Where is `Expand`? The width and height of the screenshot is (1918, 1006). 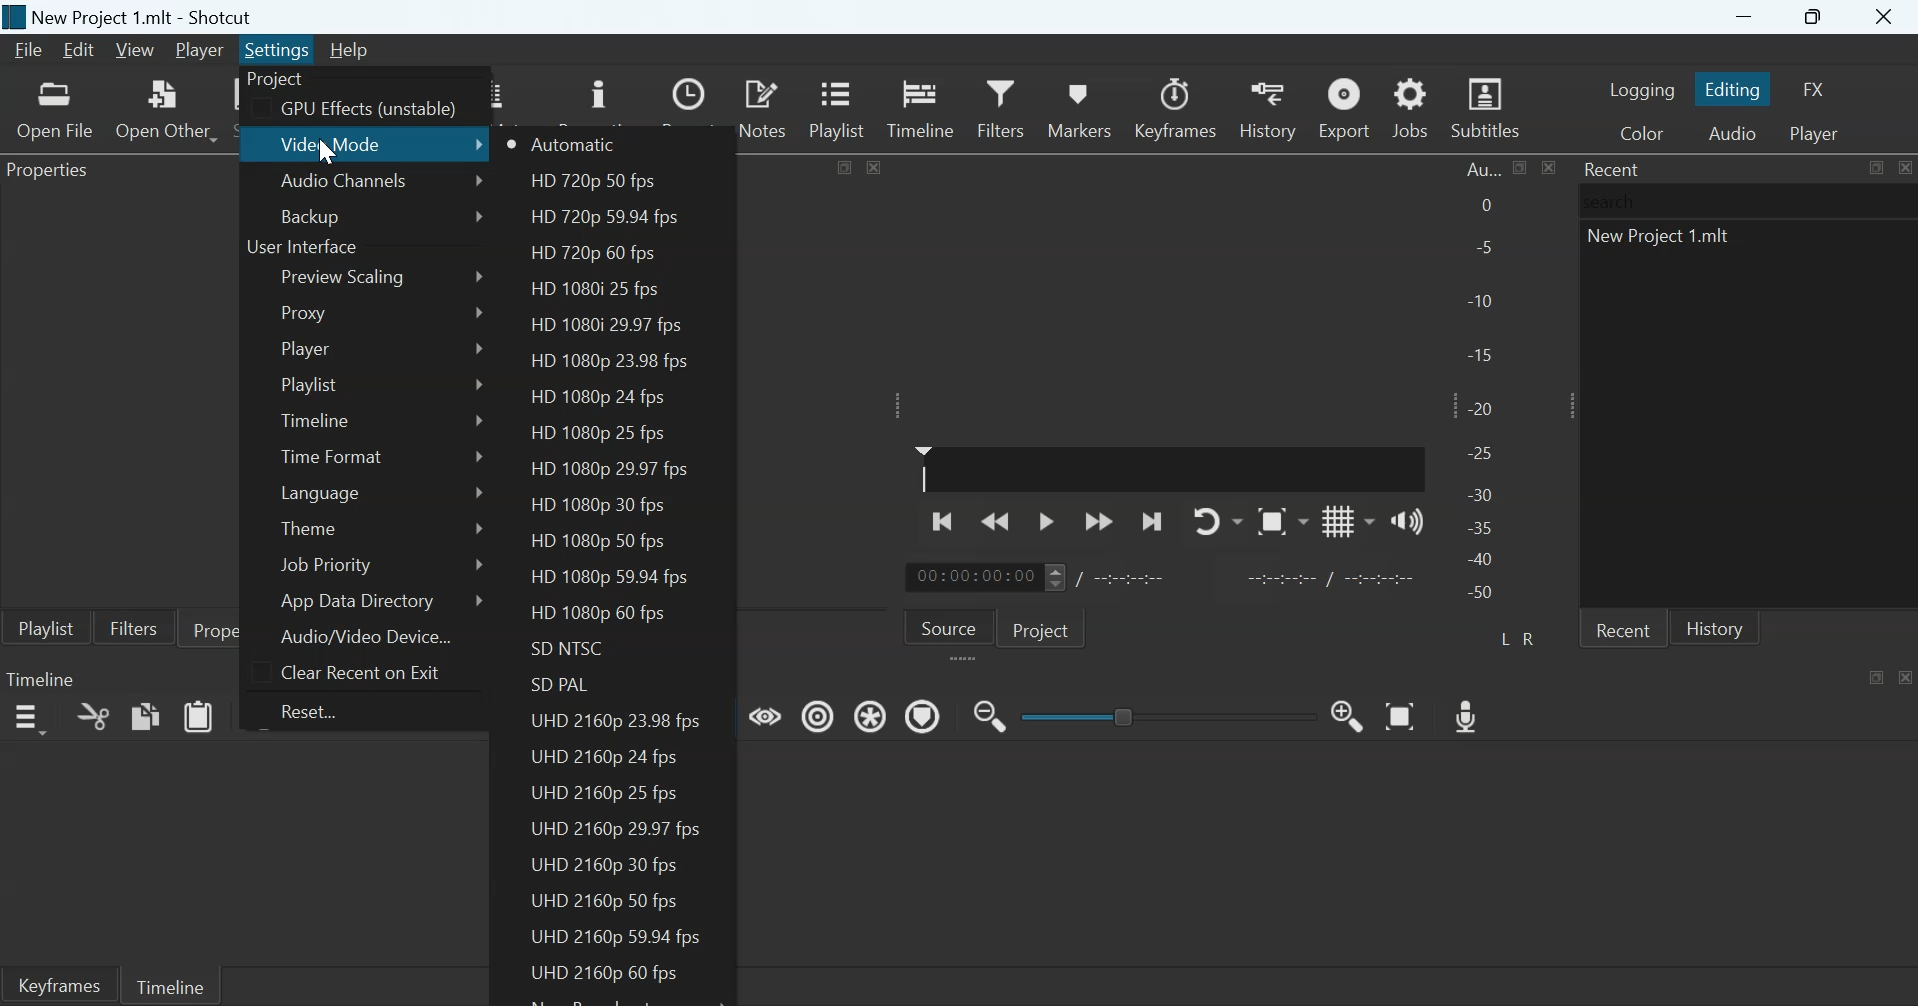
Expand is located at coordinates (1566, 405).